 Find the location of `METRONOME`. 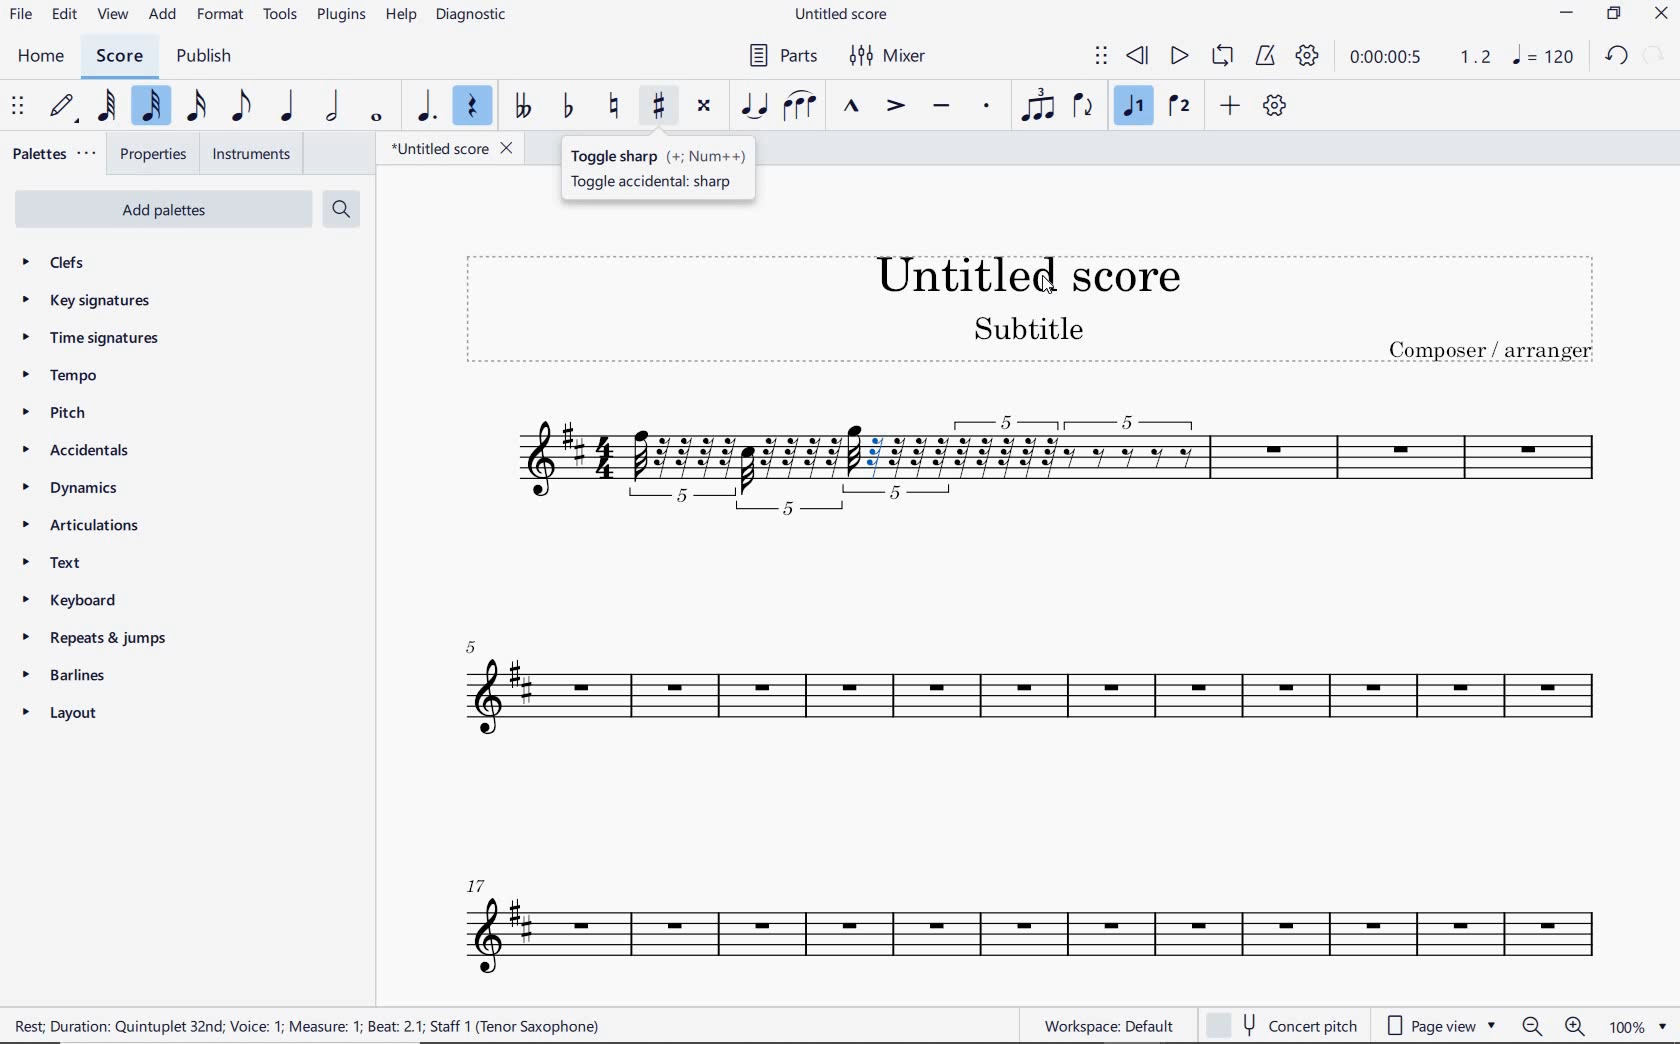

METRONOME is located at coordinates (1268, 57).